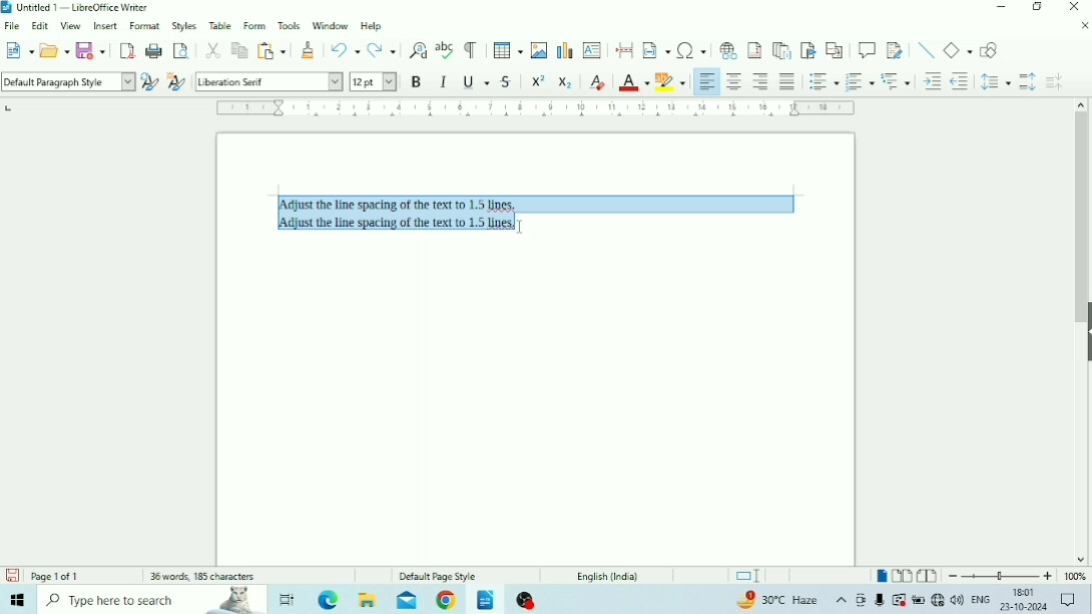 This screenshot has width=1092, height=614. I want to click on Horizontal scale, so click(535, 108).